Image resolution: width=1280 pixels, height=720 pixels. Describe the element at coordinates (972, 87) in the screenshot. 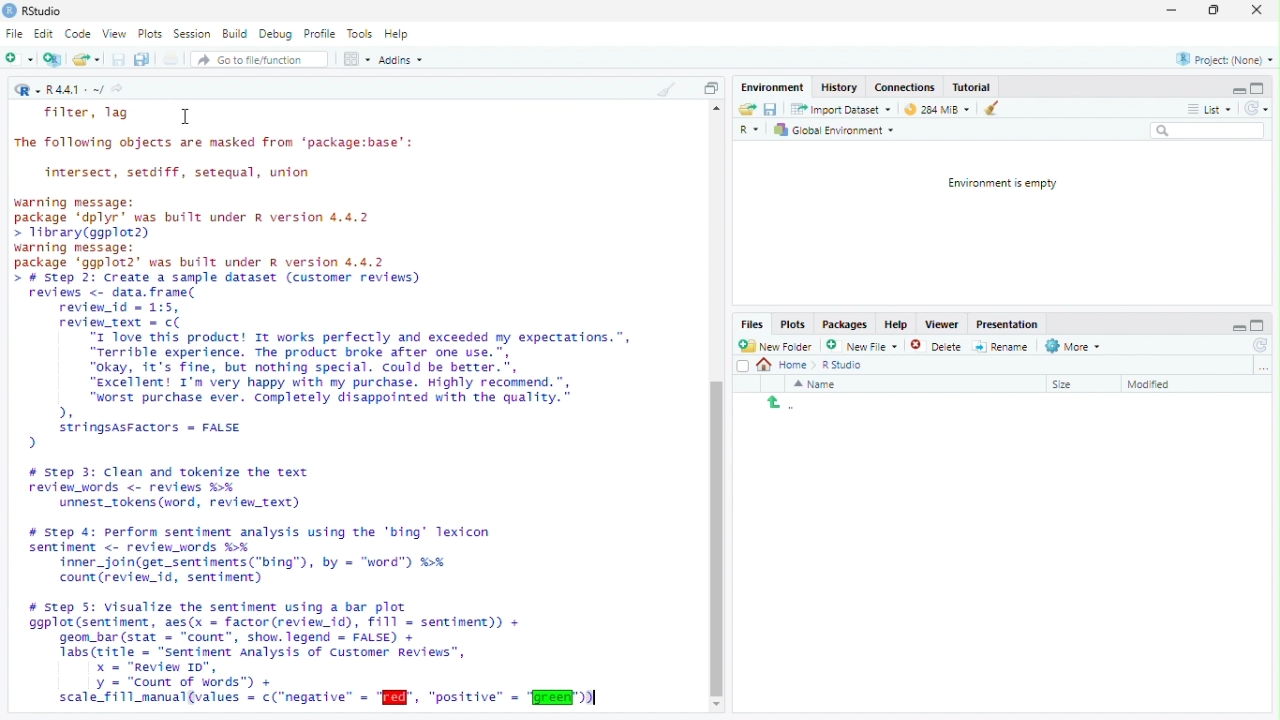

I see `Tutorial` at that location.